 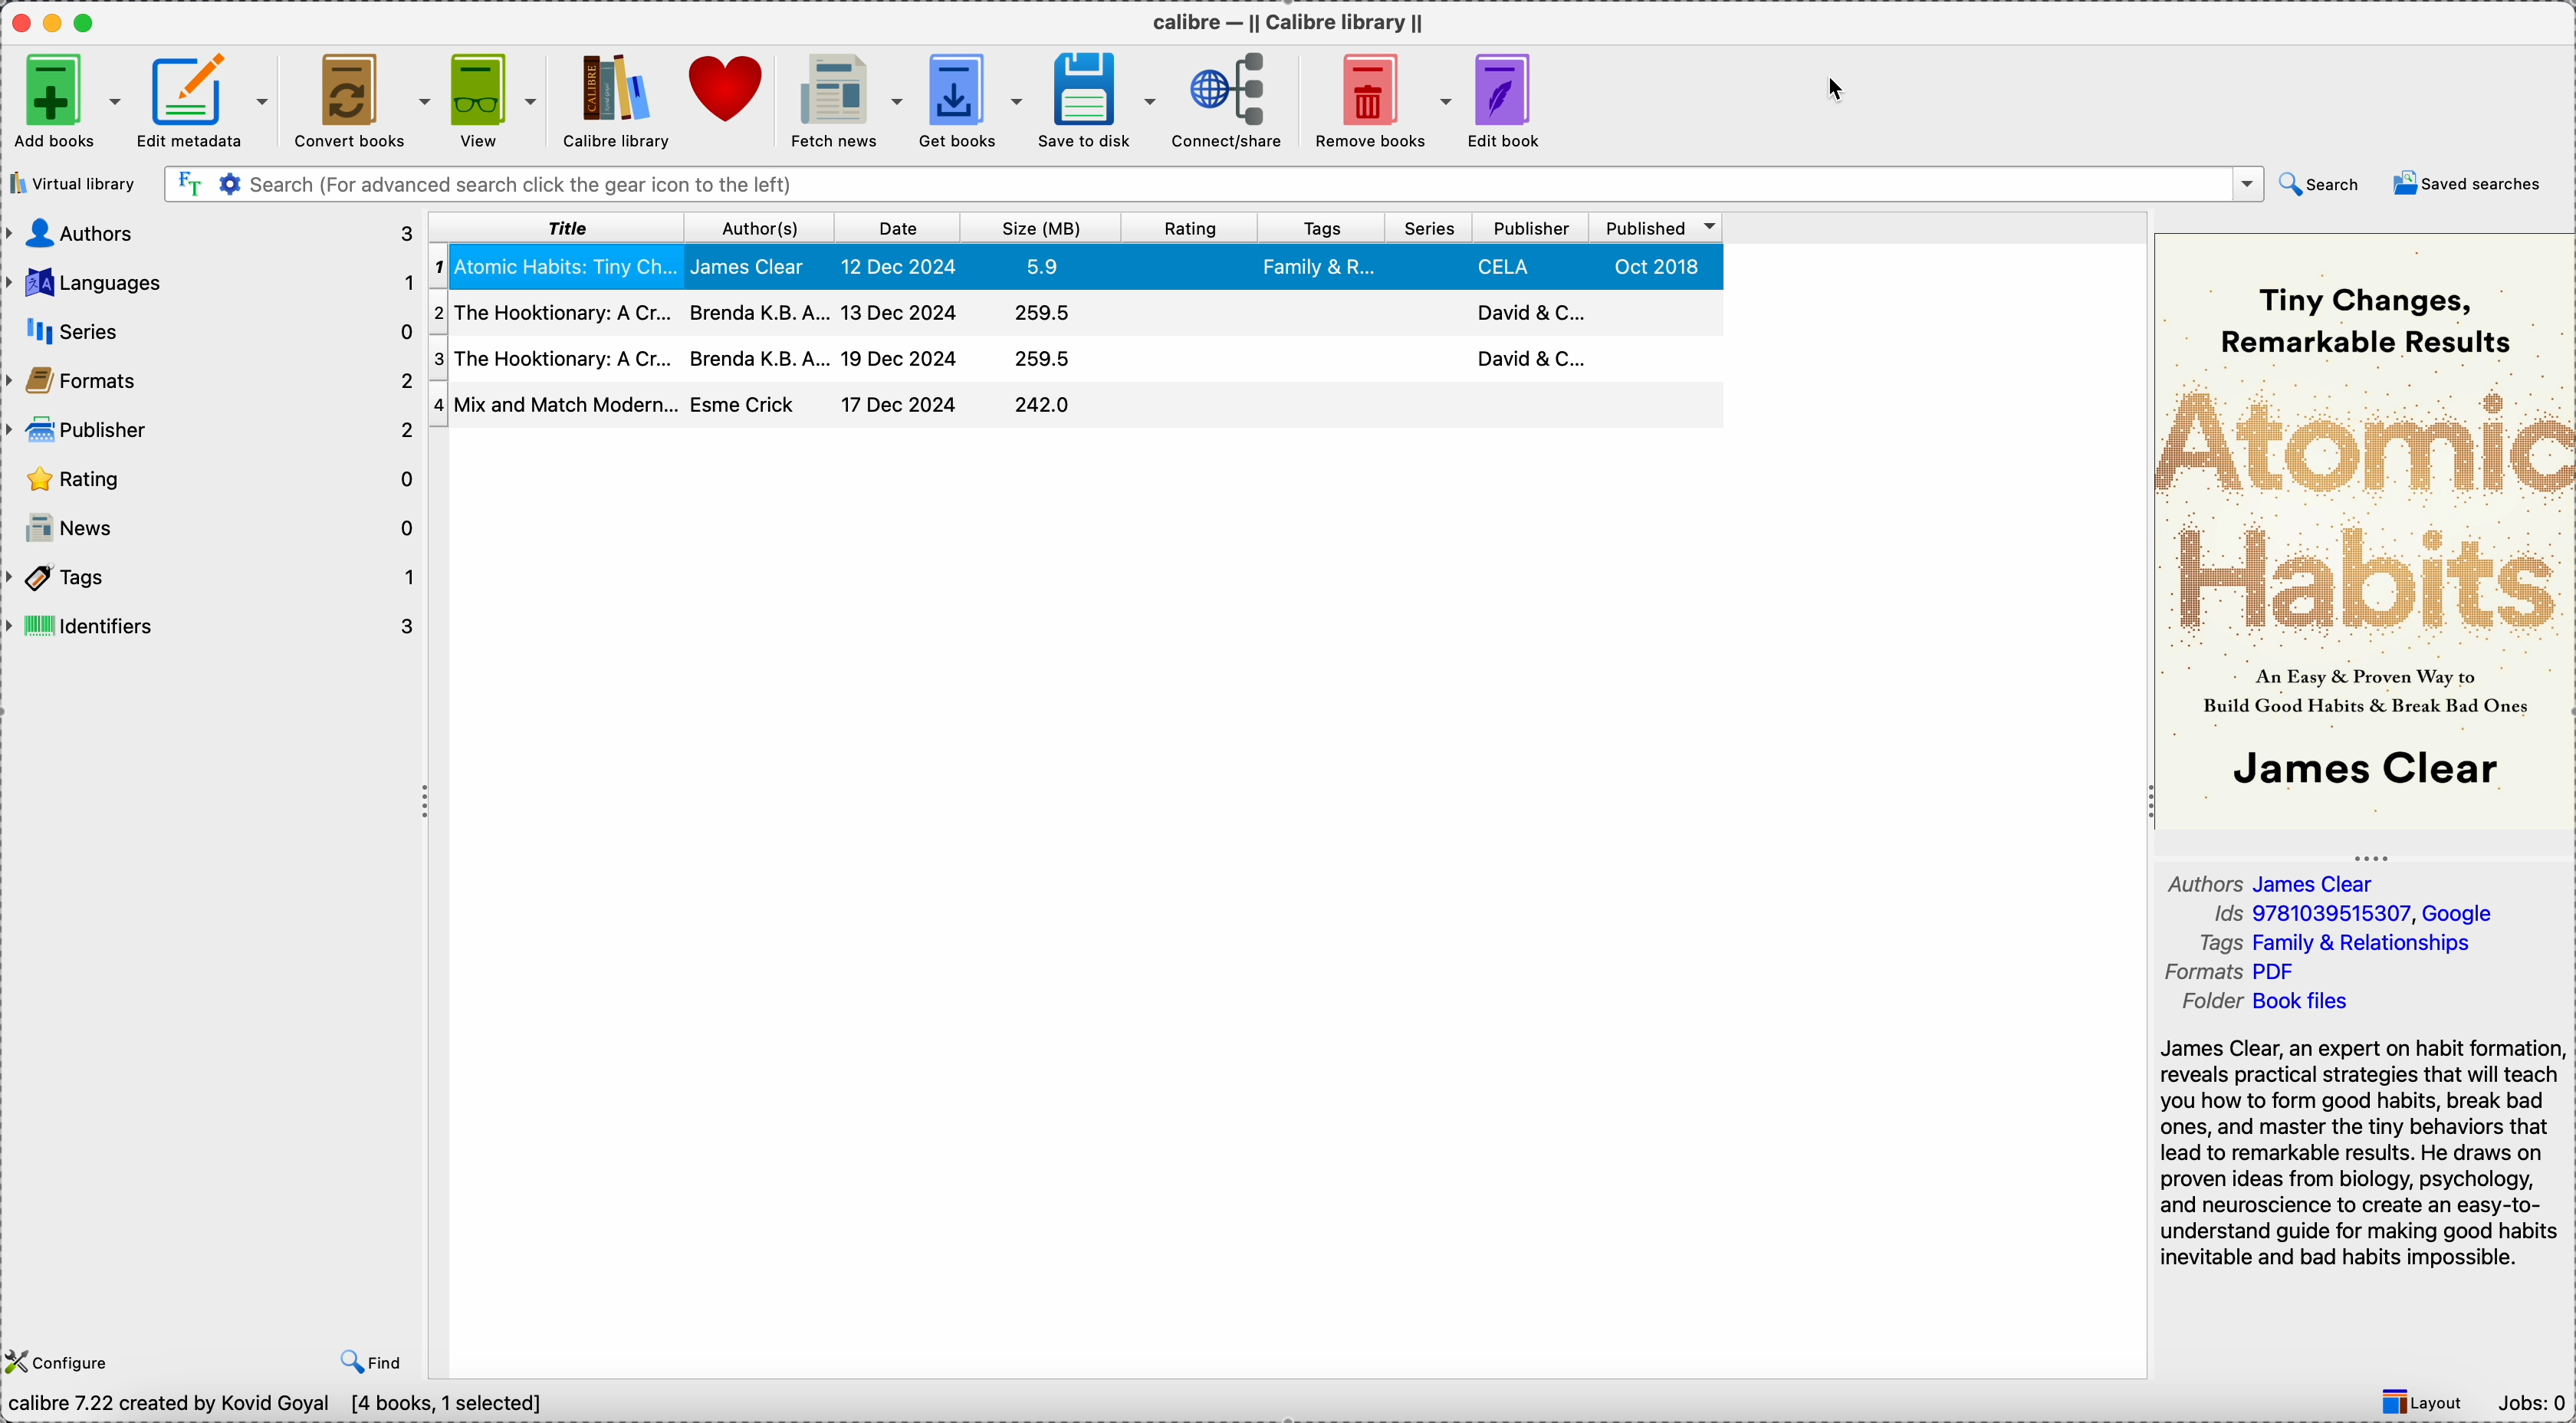 I want to click on fetch news, so click(x=843, y=101).